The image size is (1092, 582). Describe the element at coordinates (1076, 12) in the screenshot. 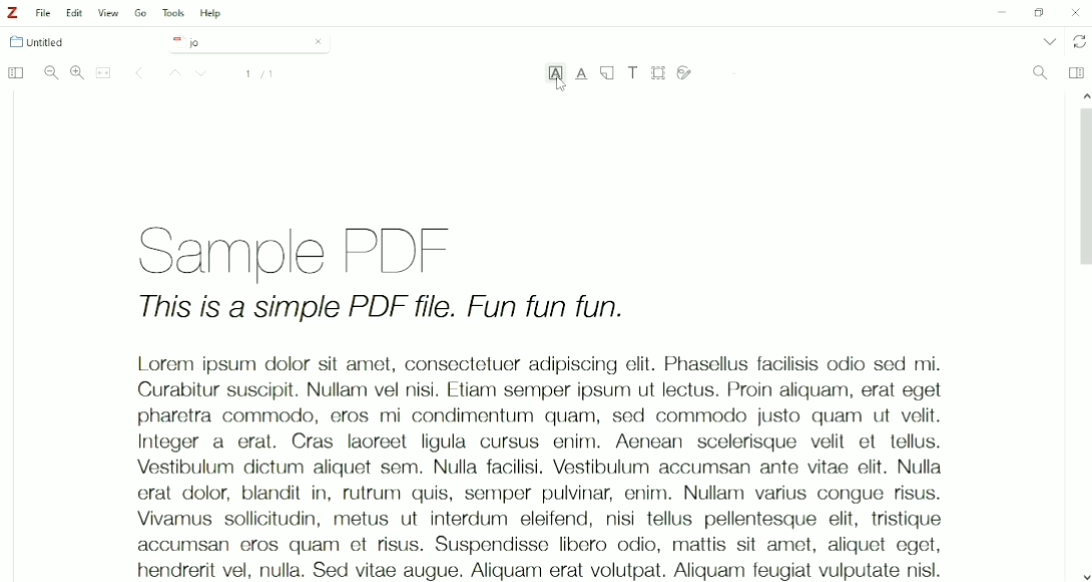

I see `Close` at that location.